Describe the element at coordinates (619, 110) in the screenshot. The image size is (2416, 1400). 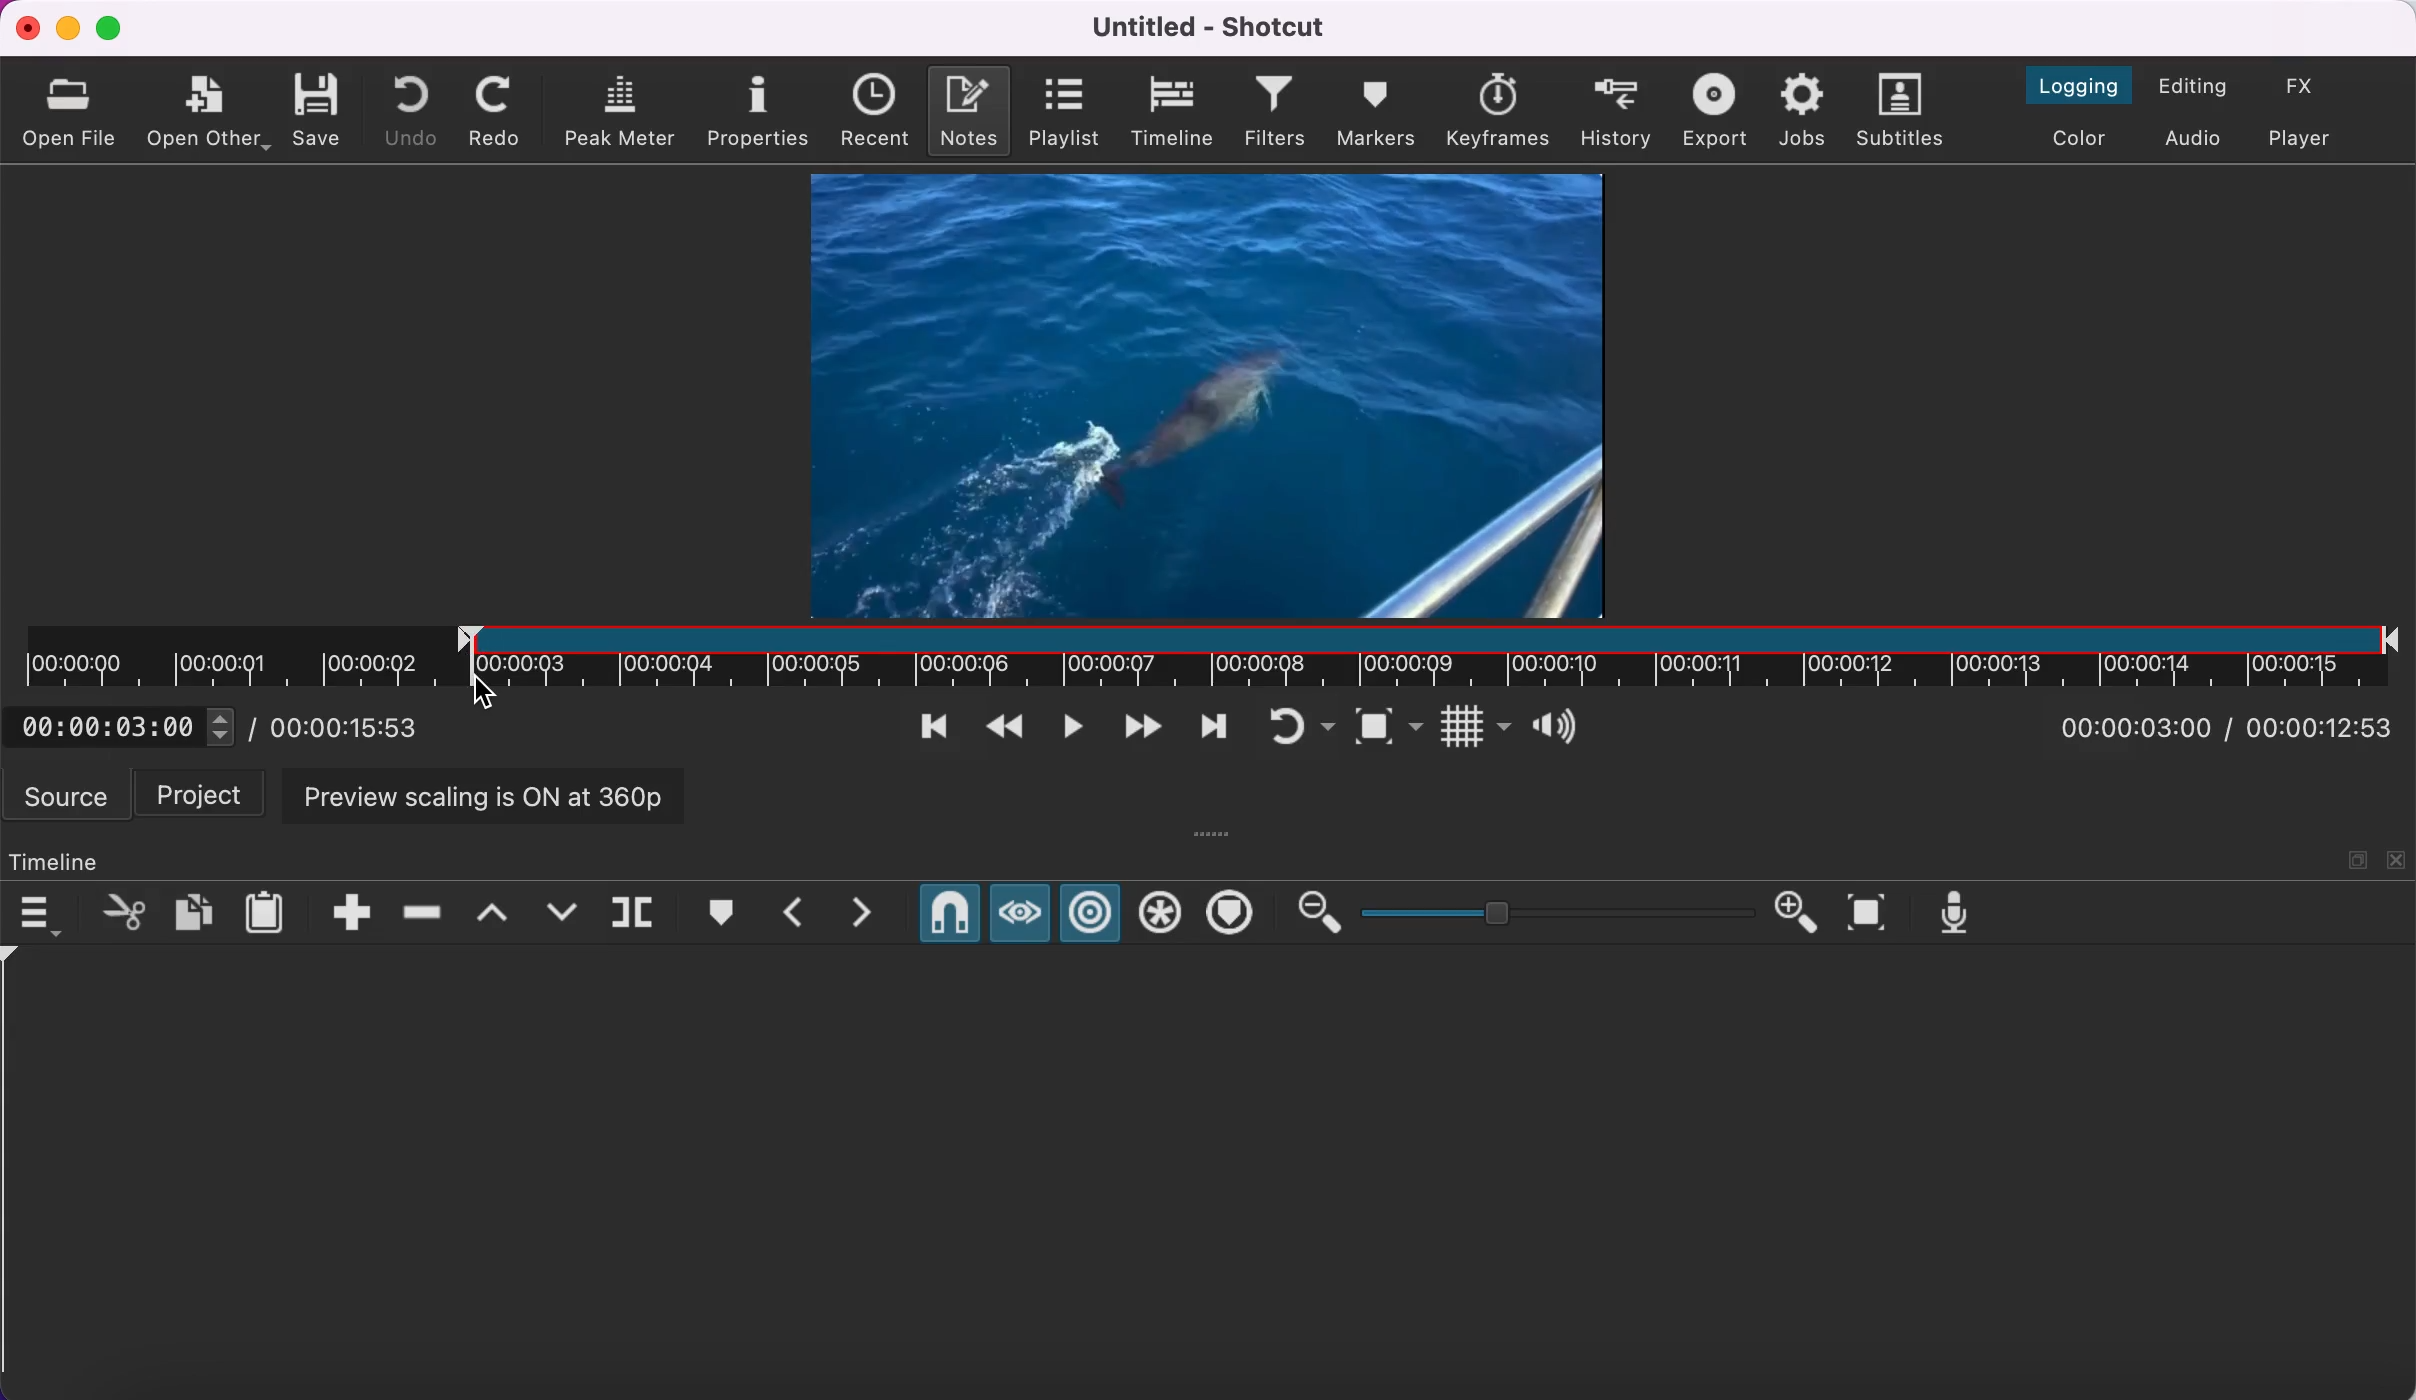
I see `peak meter` at that location.